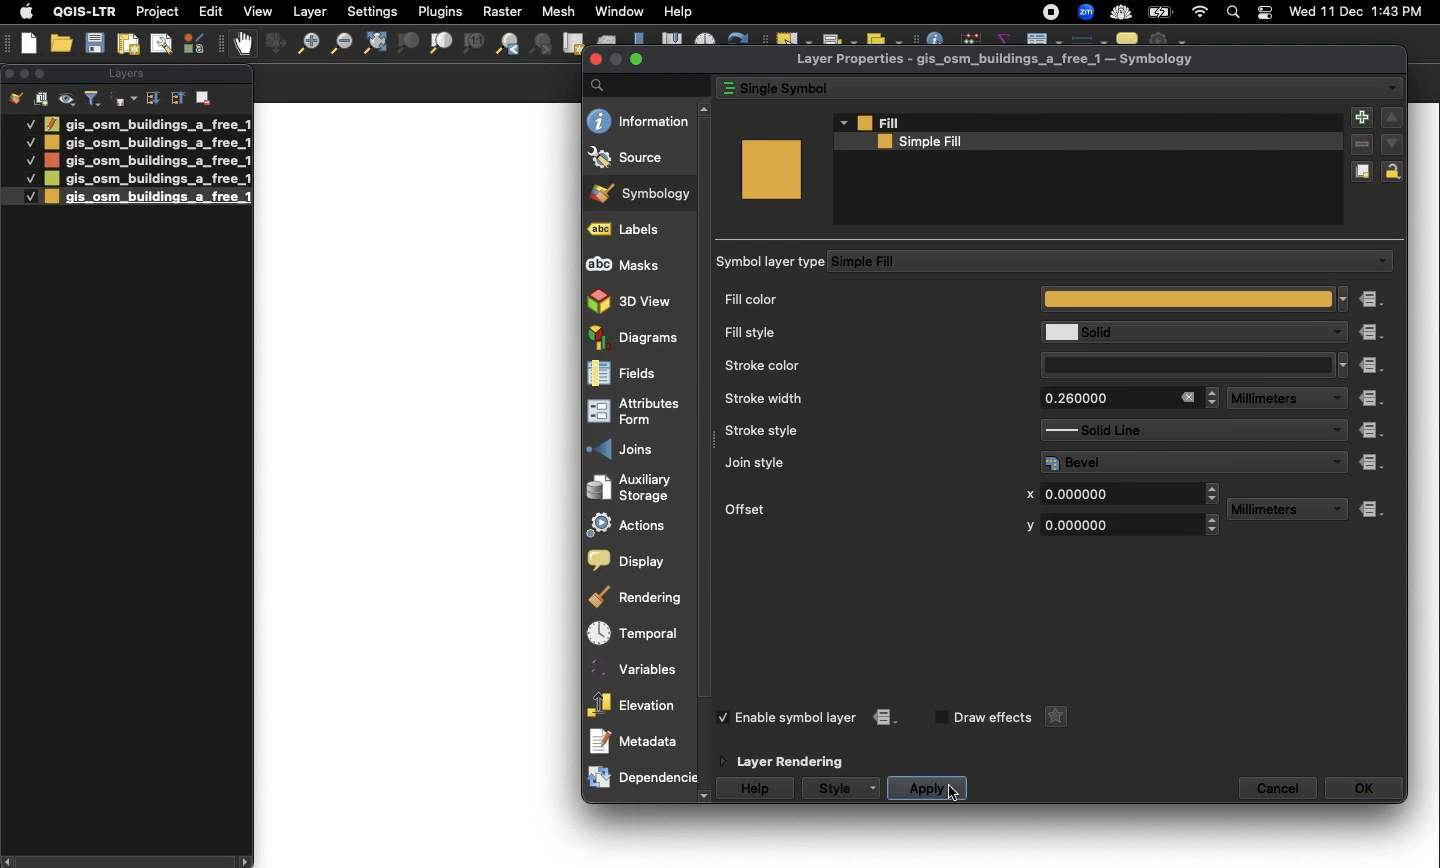 This screenshot has width=1440, height=868. I want to click on Variables, so click(637, 666).